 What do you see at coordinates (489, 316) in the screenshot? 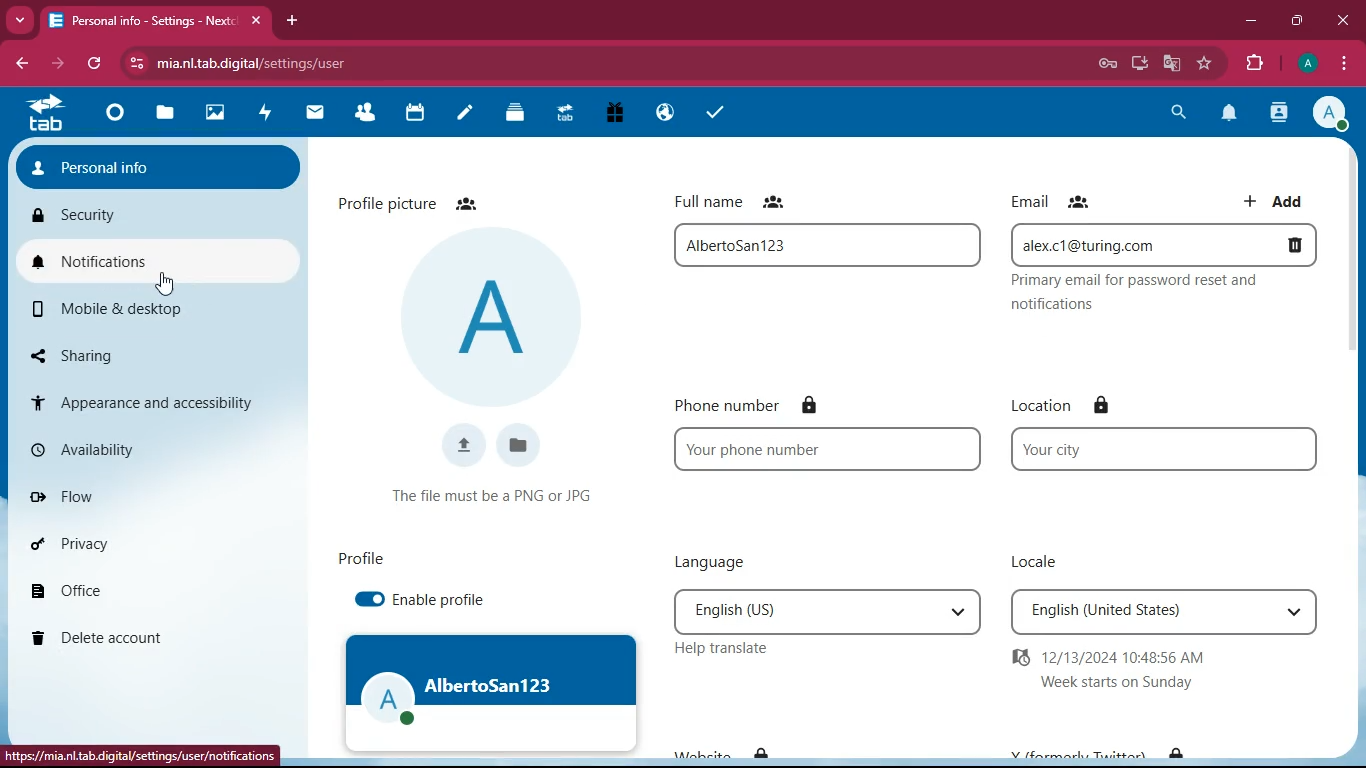
I see `profile picture` at bounding box center [489, 316].